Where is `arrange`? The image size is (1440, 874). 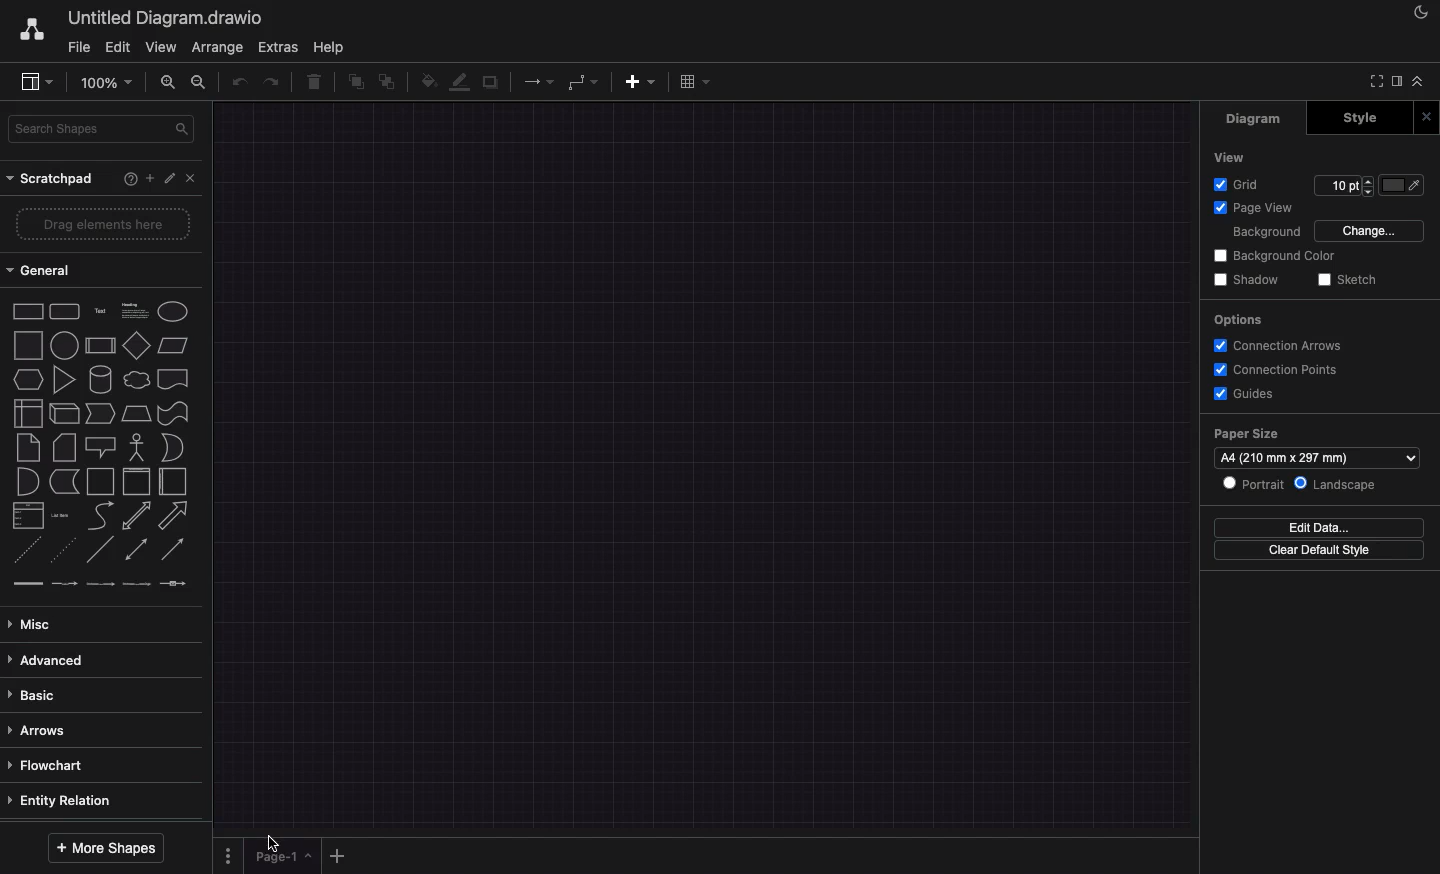 arrange is located at coordinates (218, 47).